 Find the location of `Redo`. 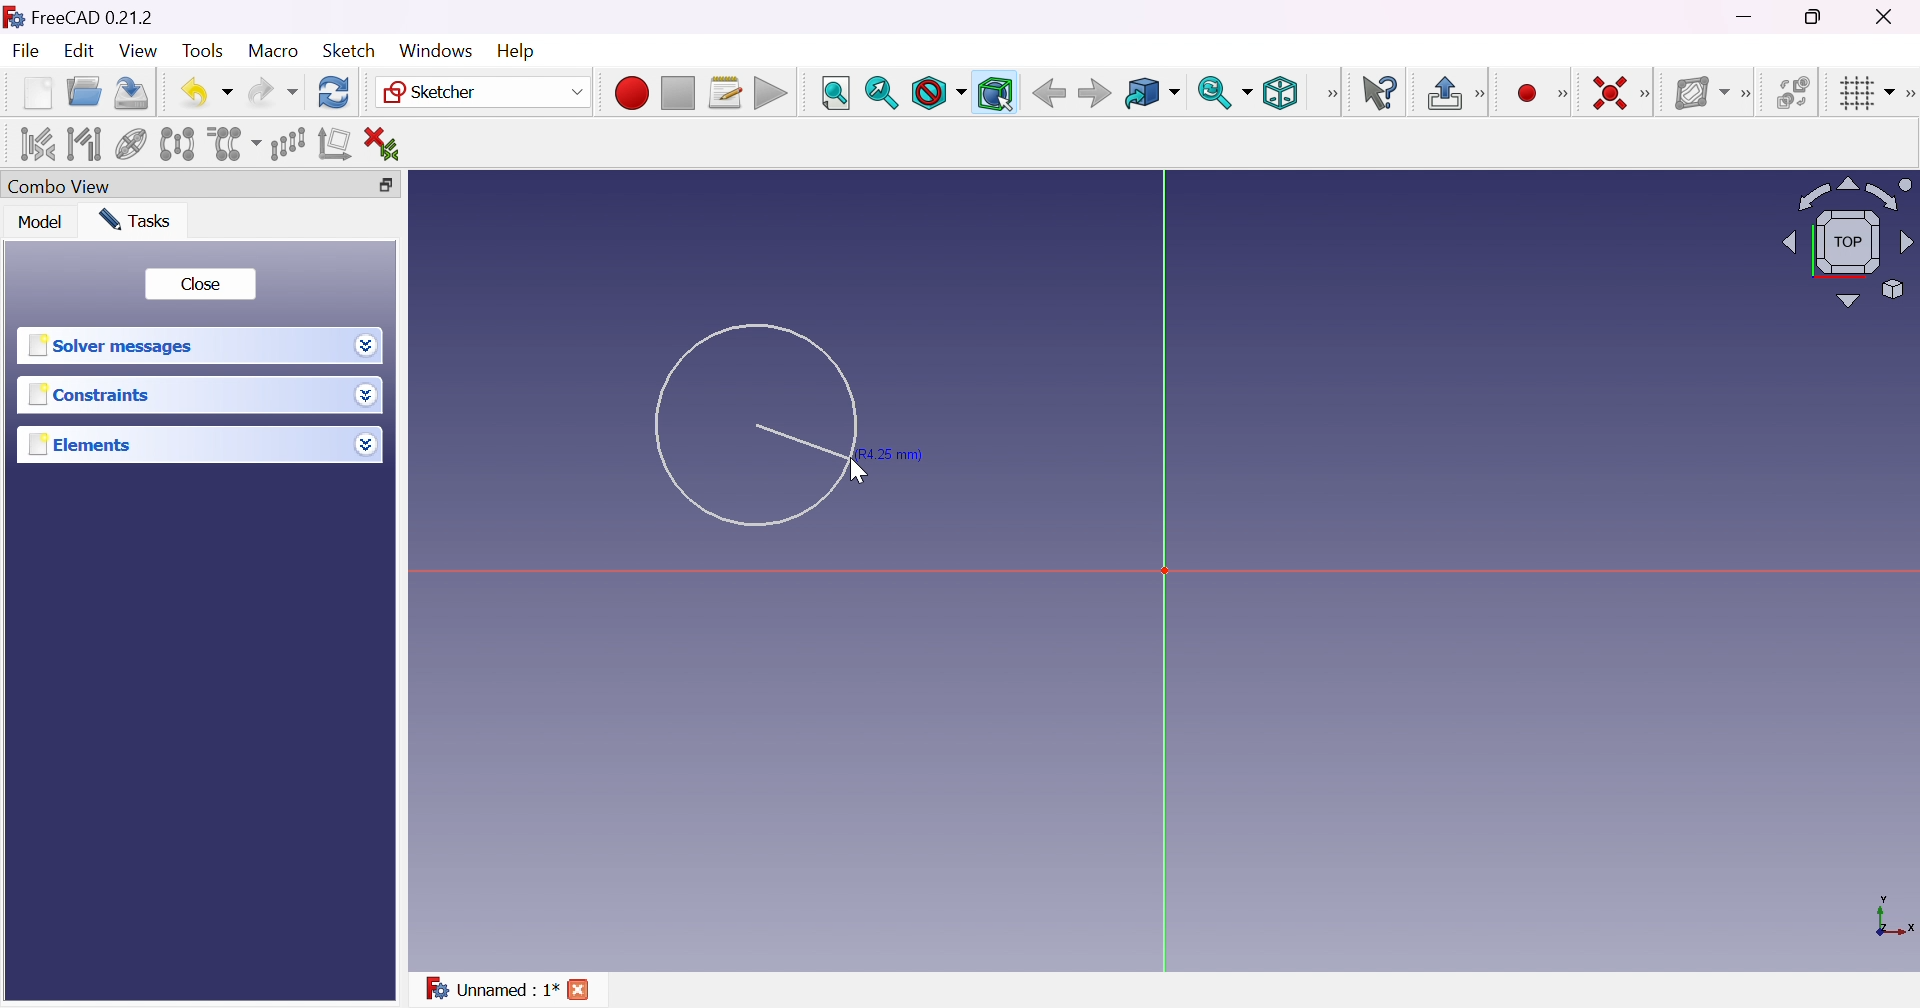

Redo is located at coordinates (273, 92).